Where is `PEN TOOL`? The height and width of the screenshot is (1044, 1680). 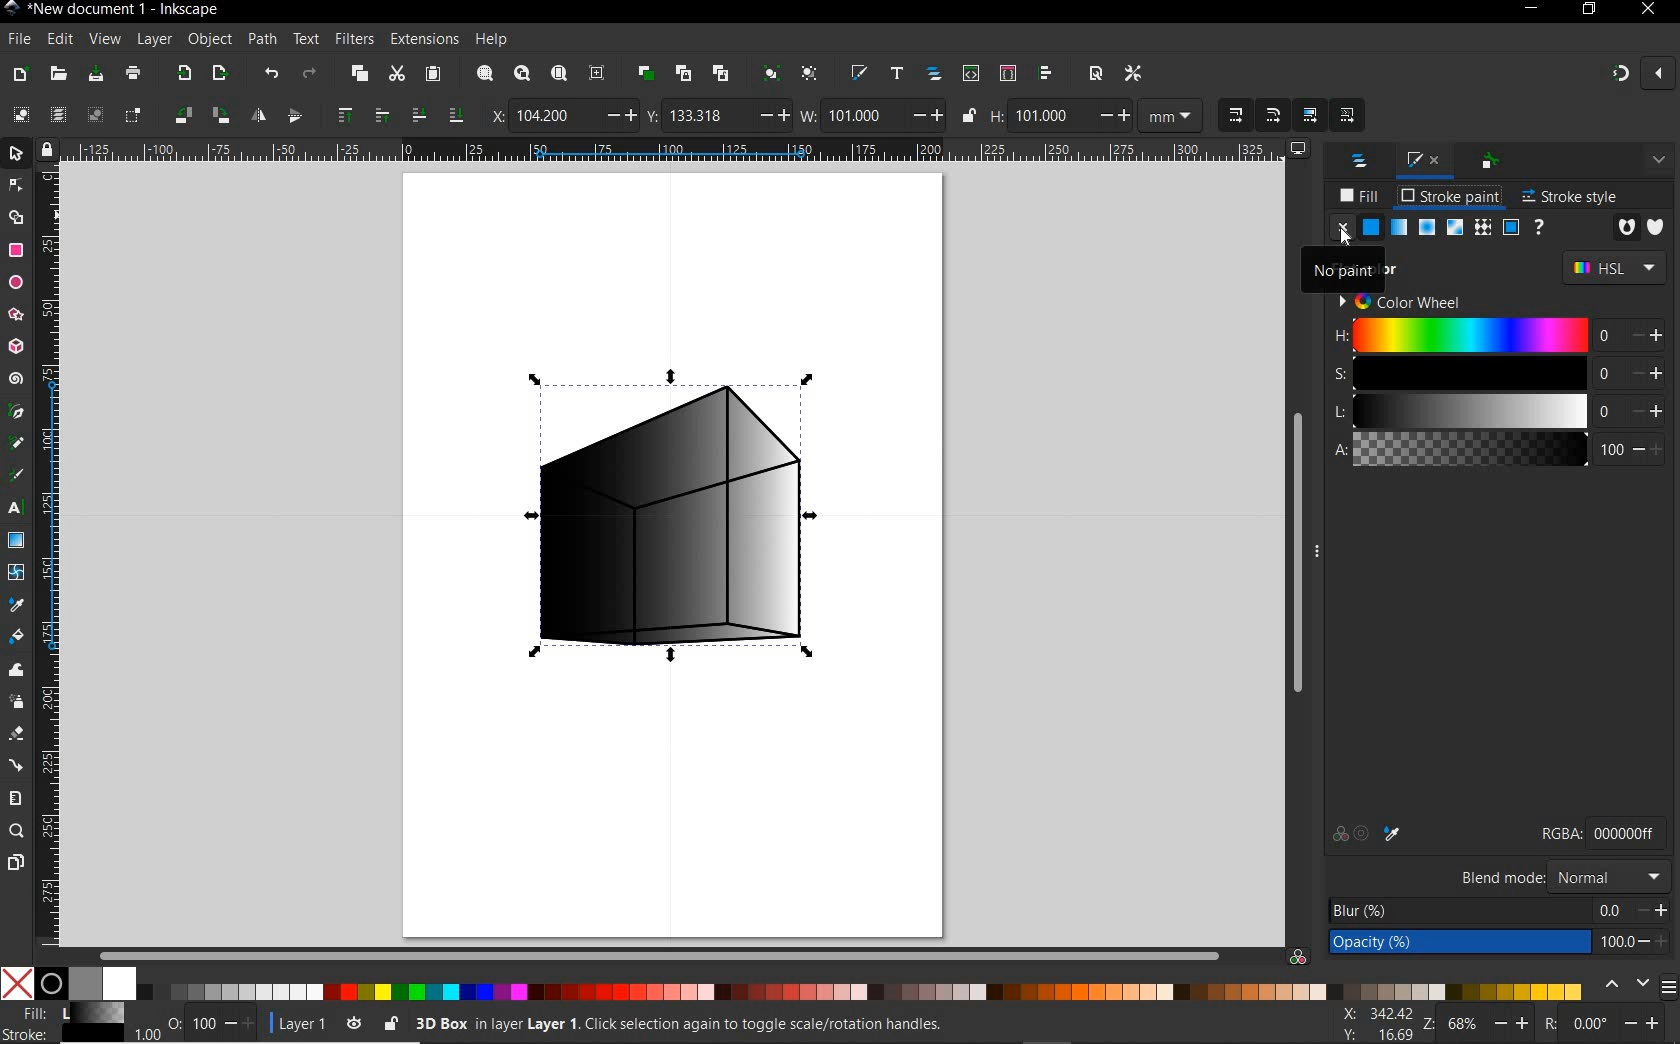 PEN TOOL is located at coordinates (18, 413).